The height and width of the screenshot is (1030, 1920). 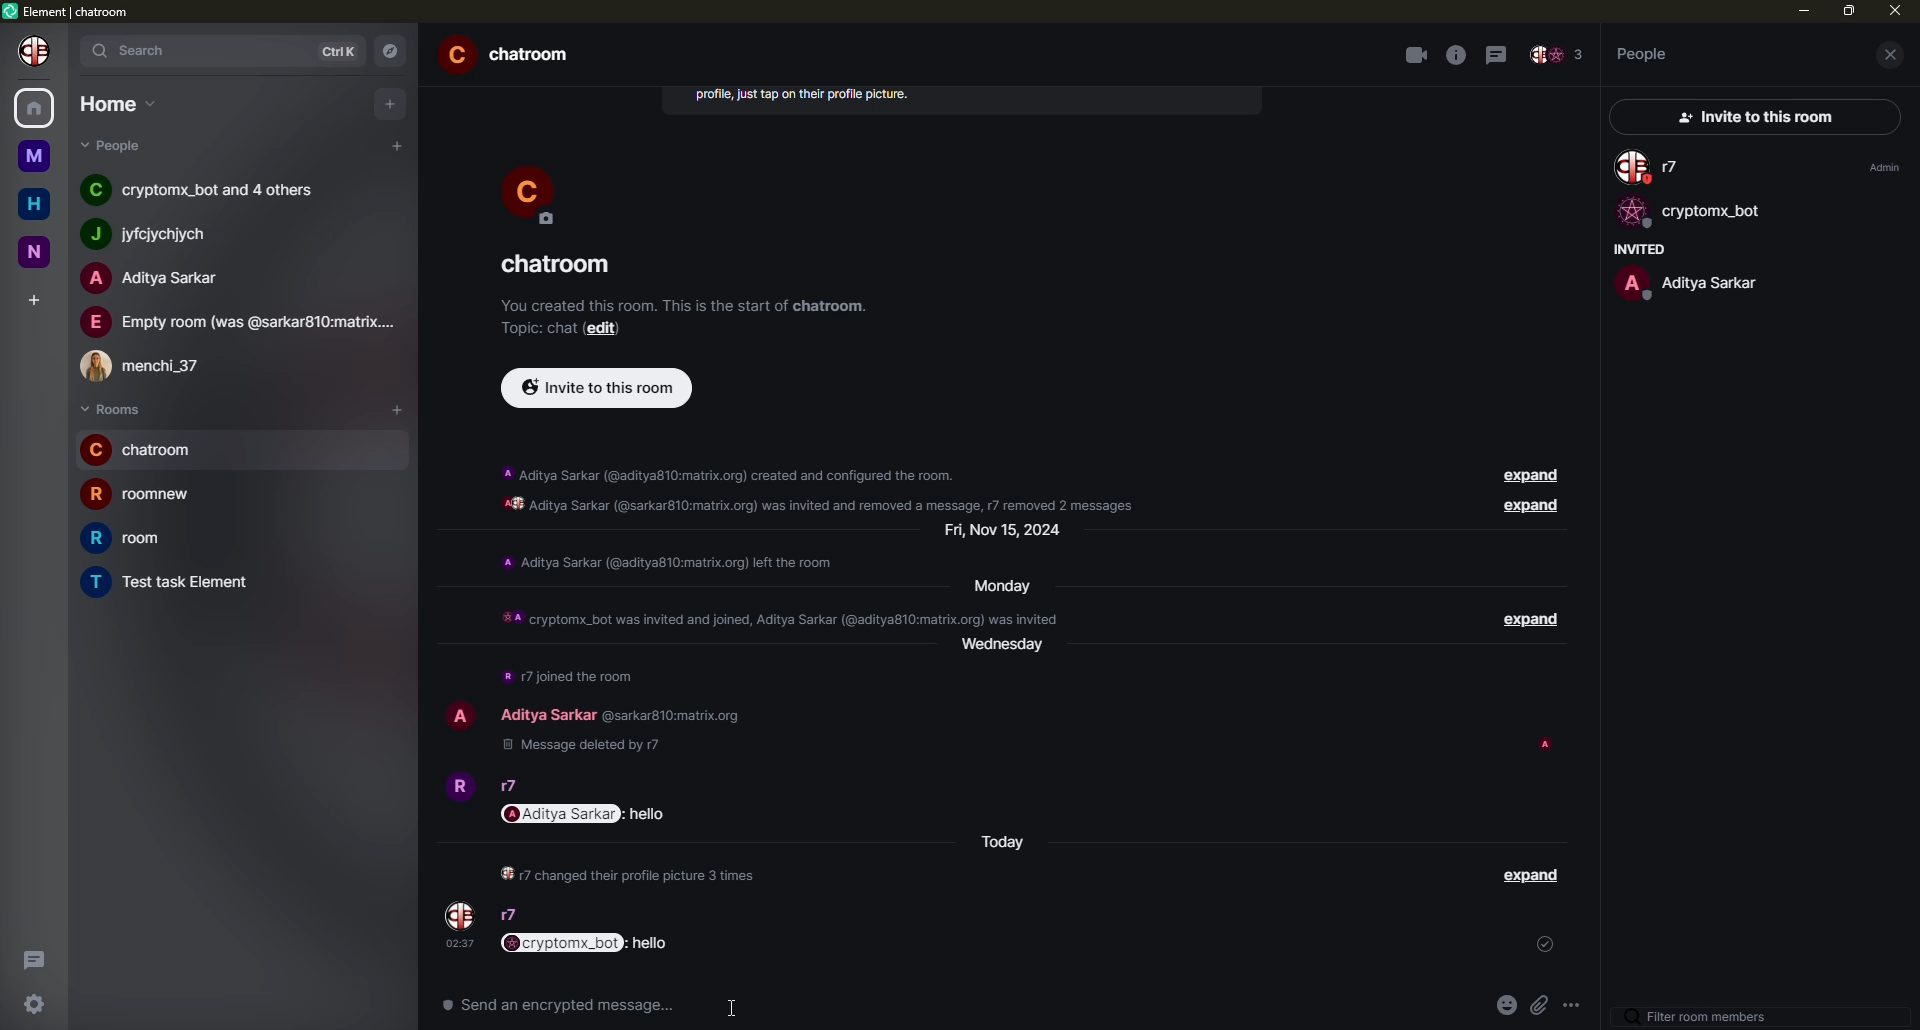 I want to click on admin, so click(x=1881, y=167).